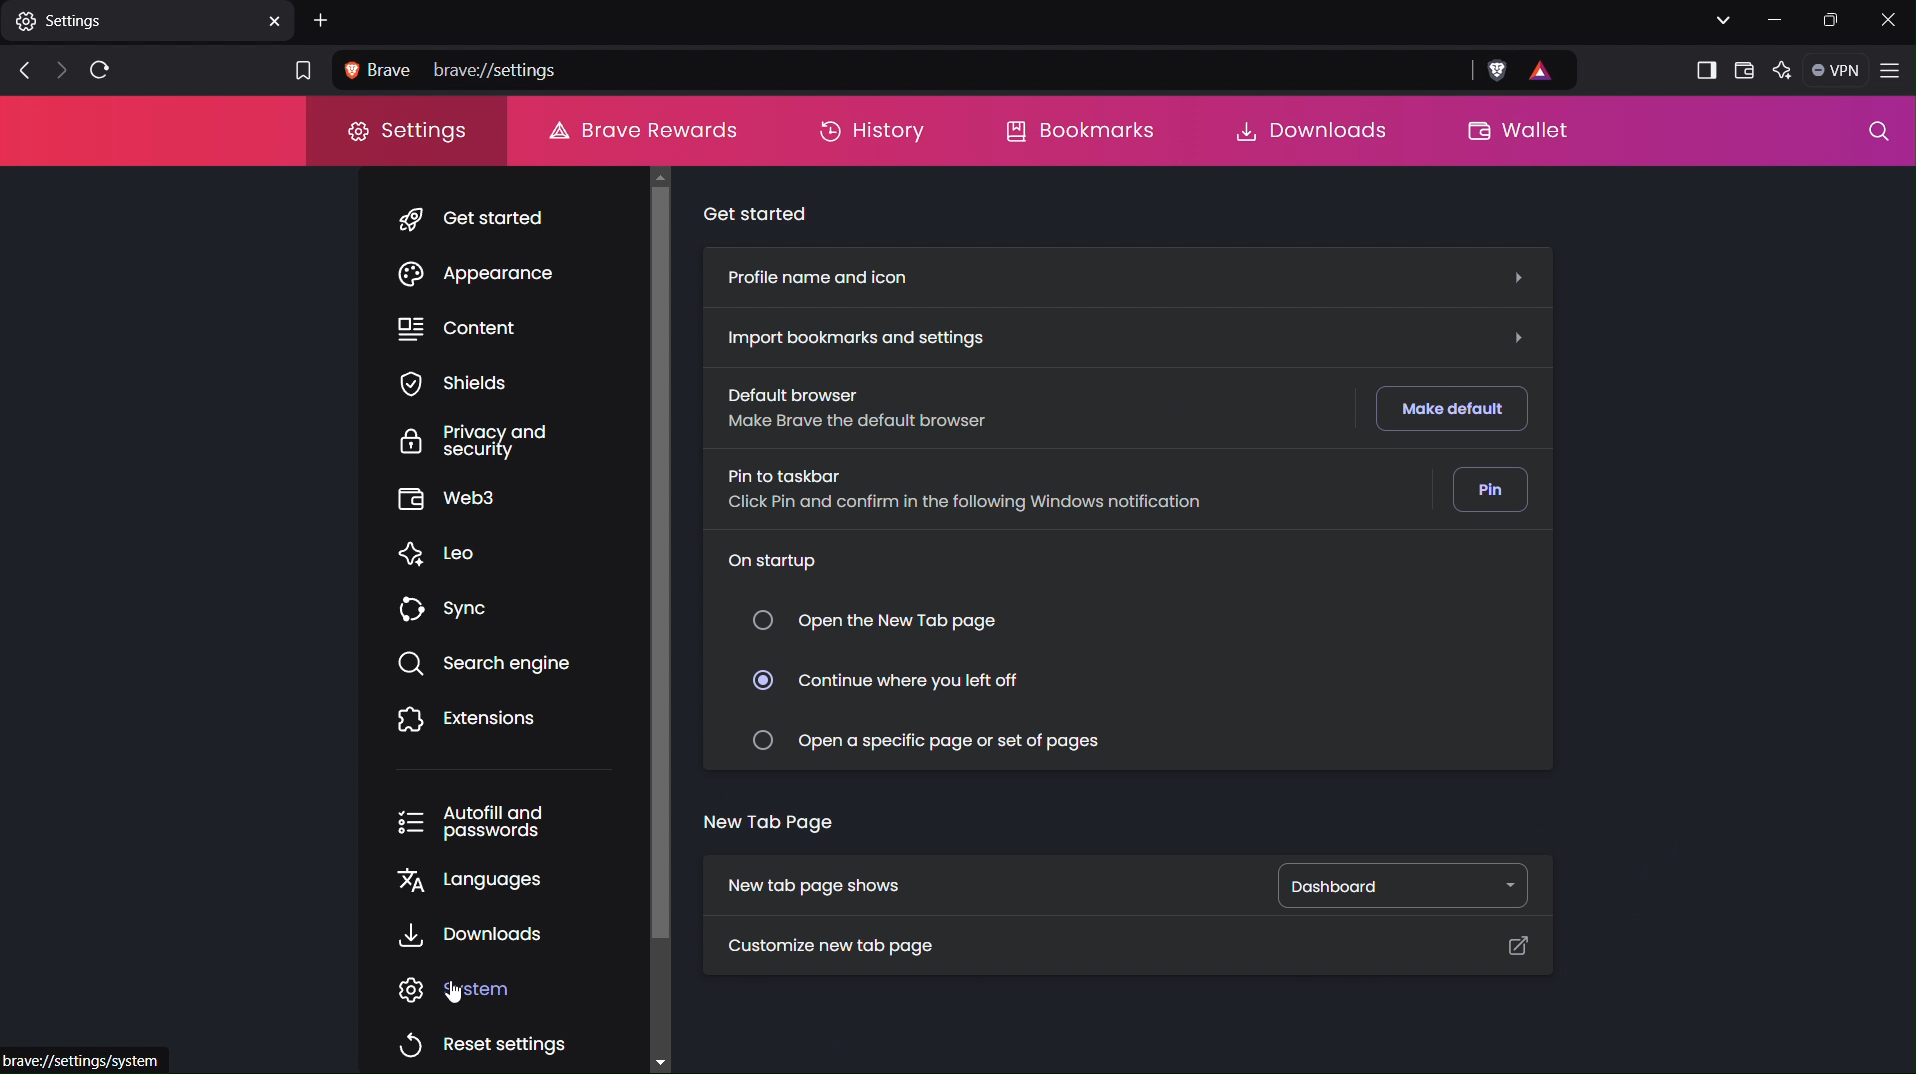 Image resolution: width=1916 pixels, height=1074 pixels. Describe the element at coordinates (468, 383) in the screenshot. I see `Shields` at that location.